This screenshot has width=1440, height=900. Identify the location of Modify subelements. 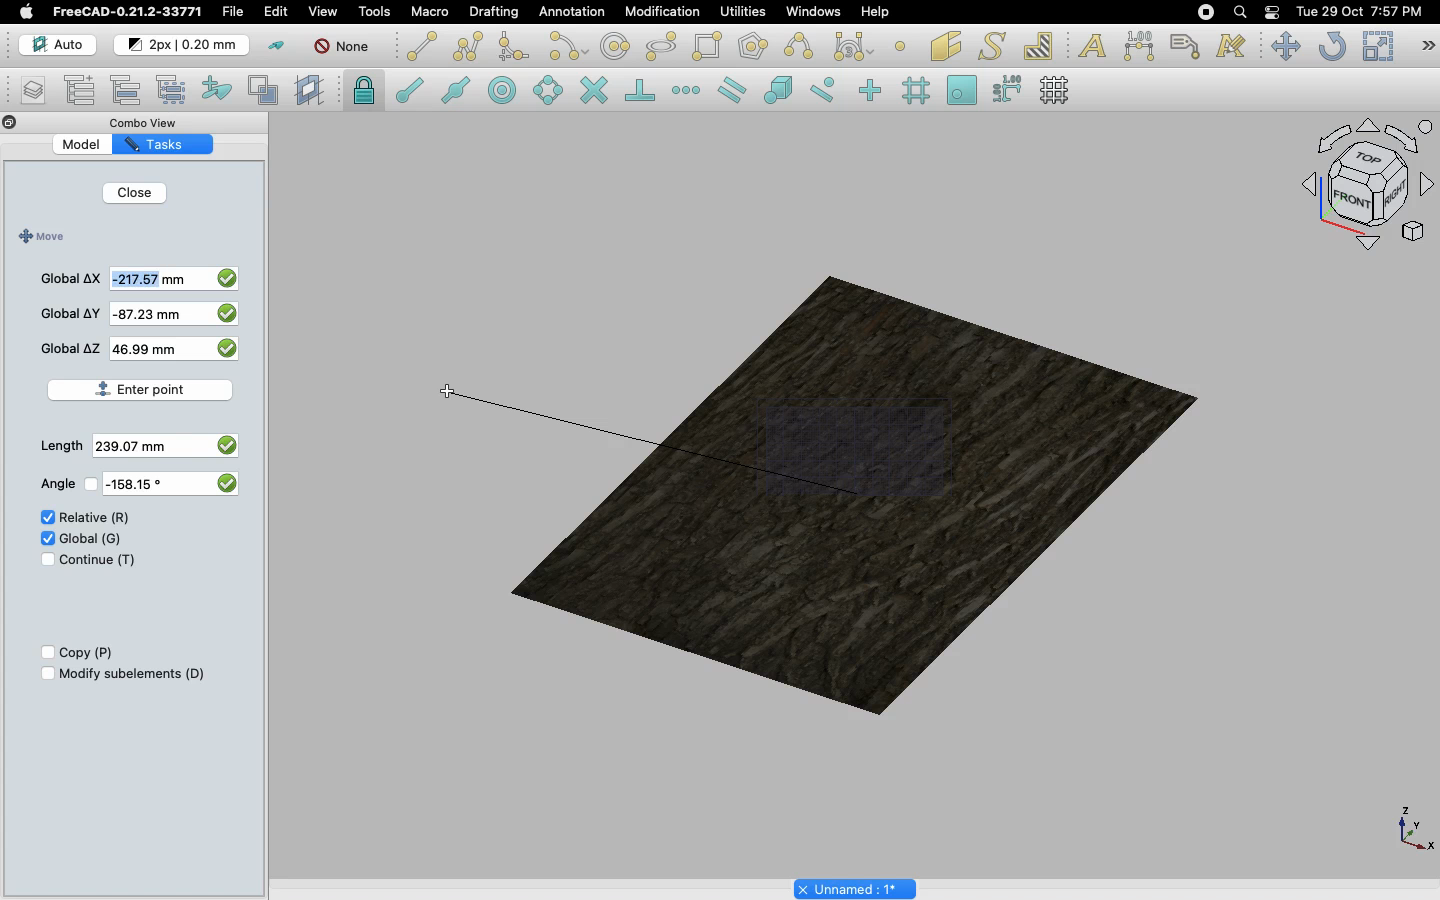
(133, 673).